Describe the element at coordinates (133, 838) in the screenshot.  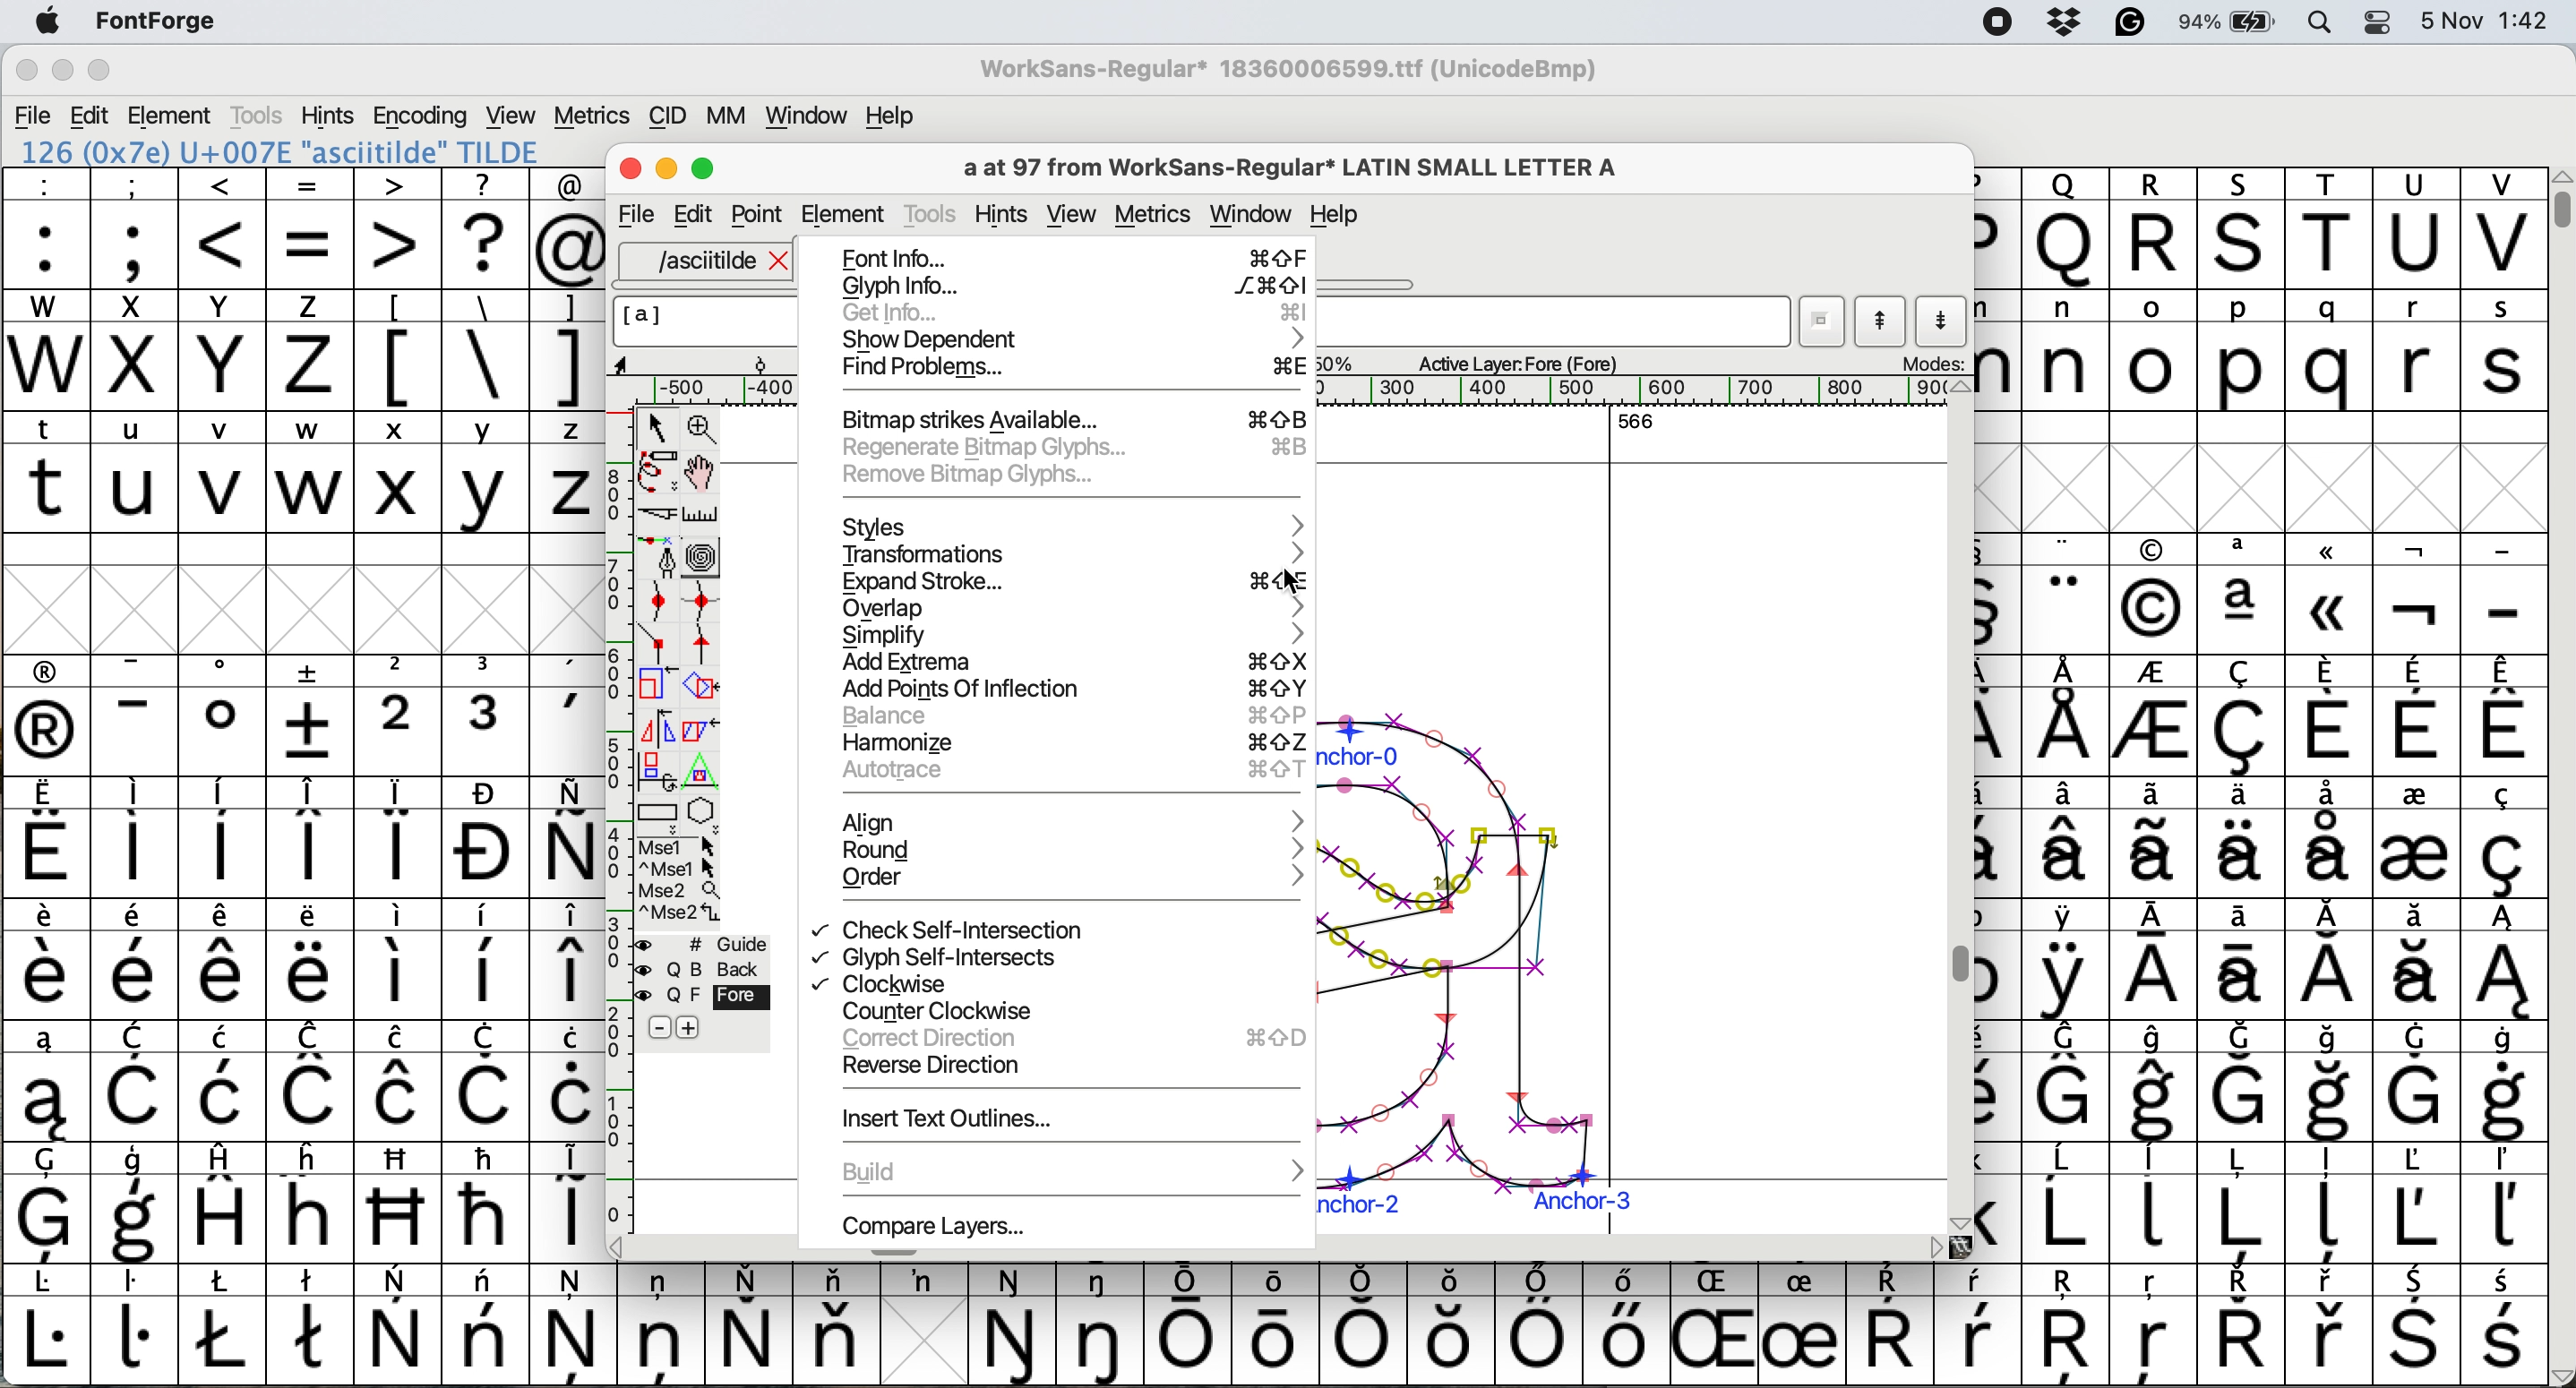
I see `symbol` at that location.